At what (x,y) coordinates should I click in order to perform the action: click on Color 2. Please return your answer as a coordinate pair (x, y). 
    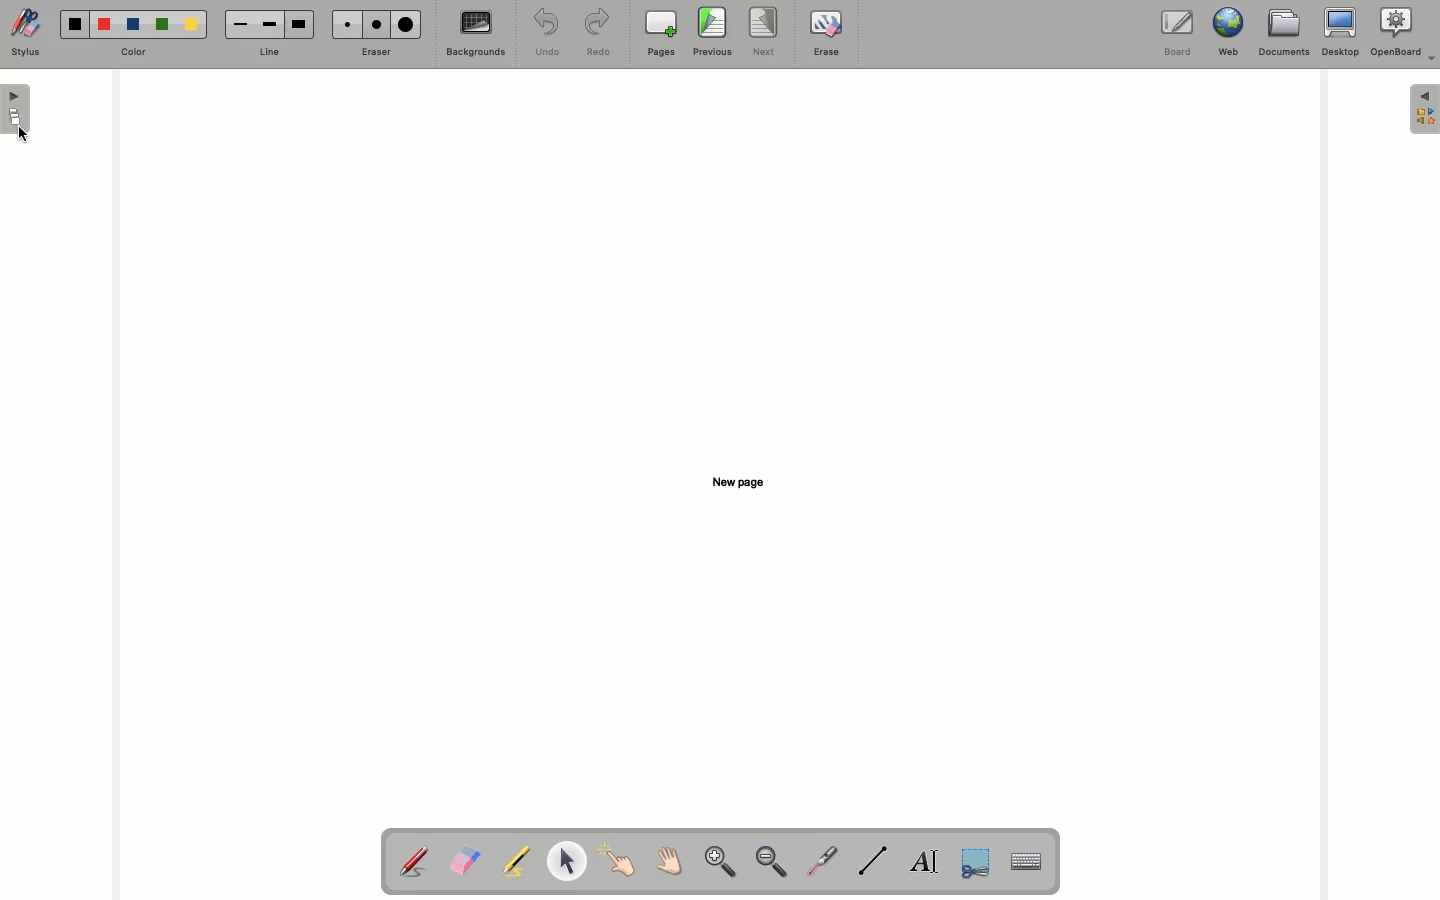
    Looking at the image, I should click on (104, 25).